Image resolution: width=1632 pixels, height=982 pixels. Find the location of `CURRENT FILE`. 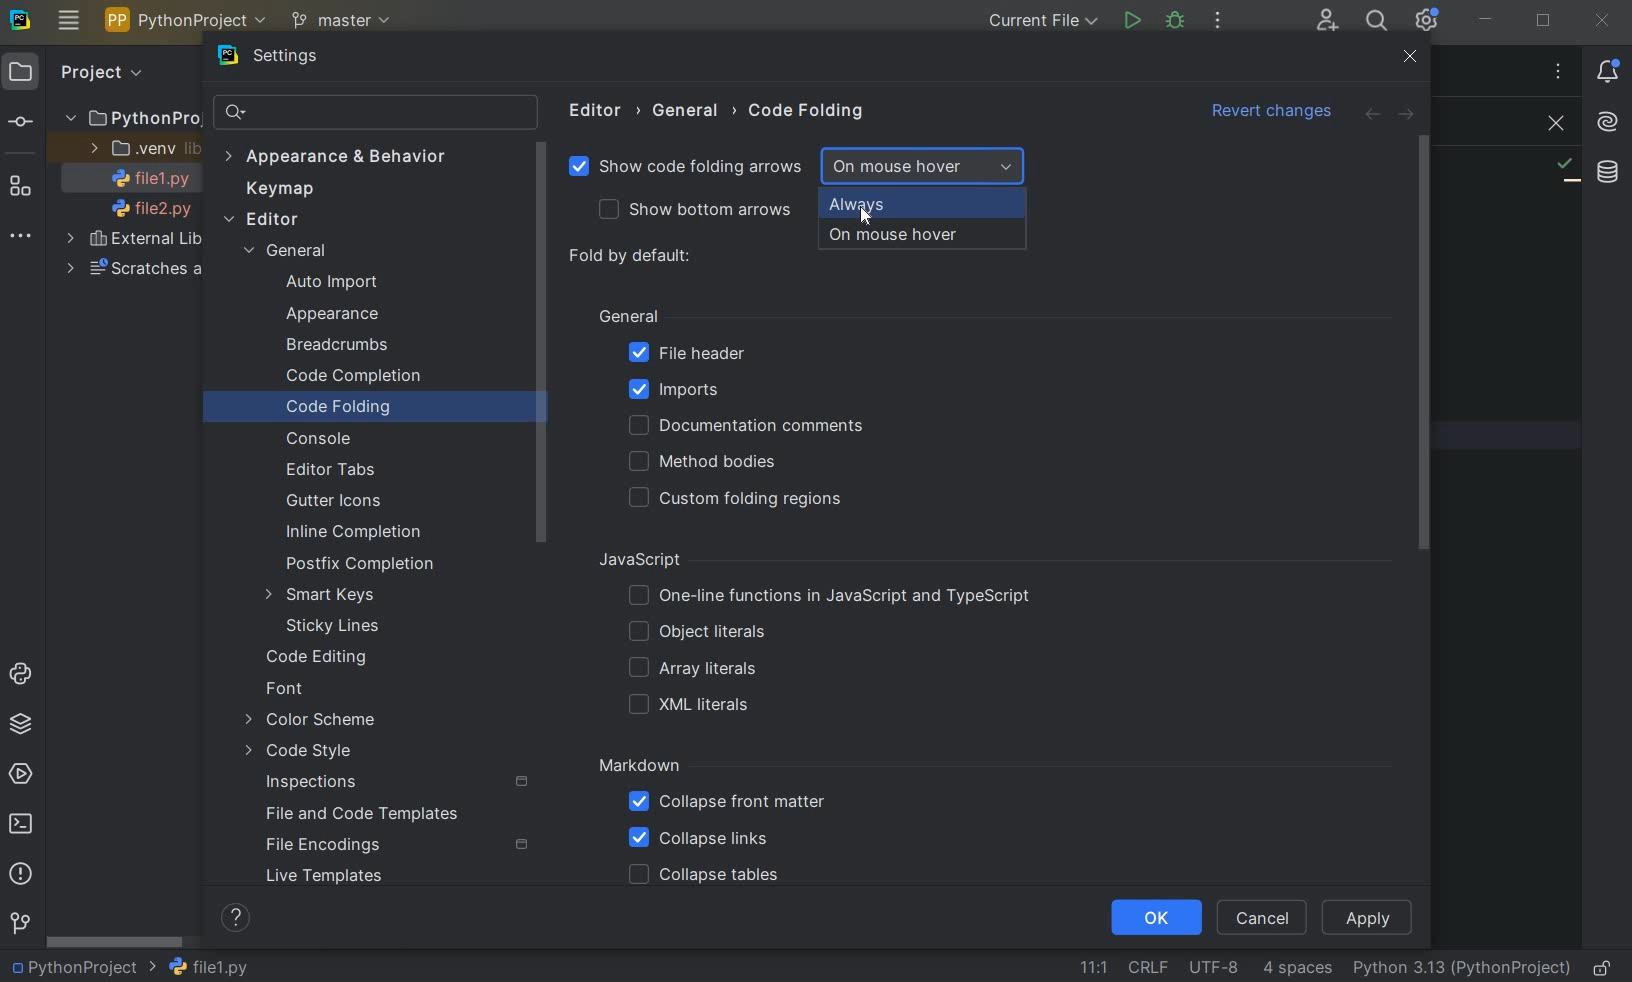

CURRENT FILE is located at coordinates (1040, 21).